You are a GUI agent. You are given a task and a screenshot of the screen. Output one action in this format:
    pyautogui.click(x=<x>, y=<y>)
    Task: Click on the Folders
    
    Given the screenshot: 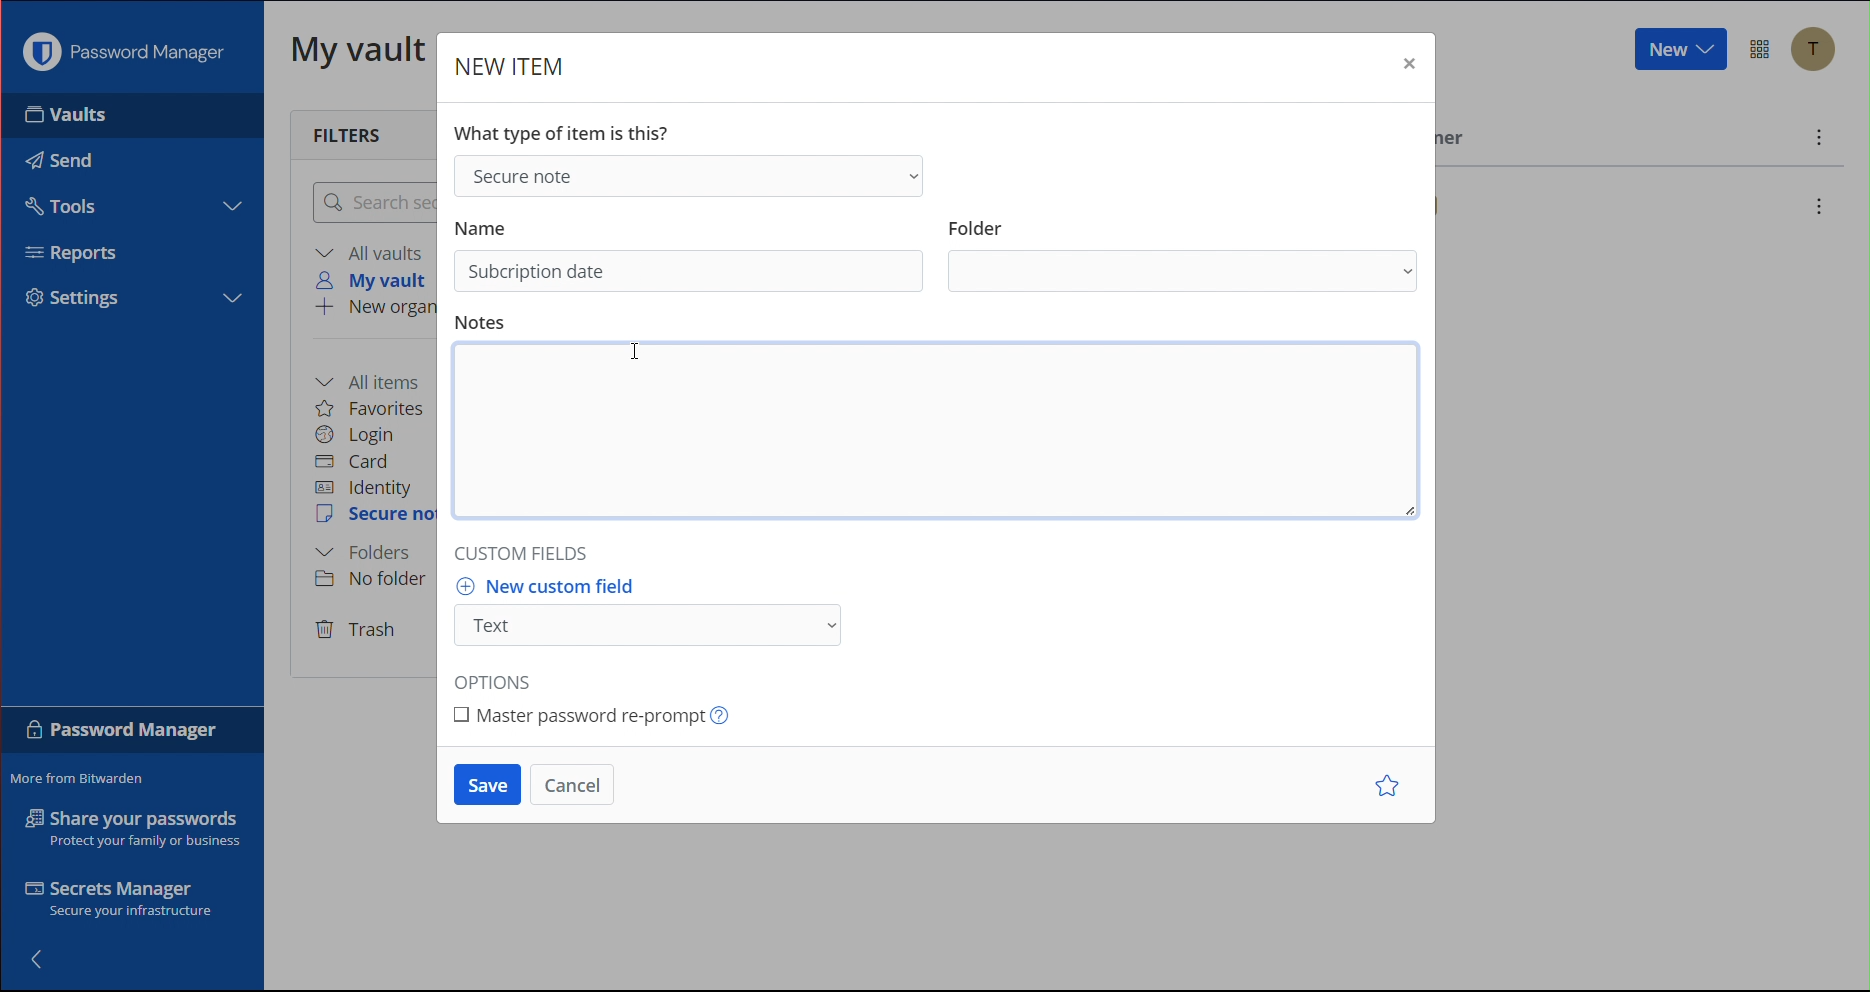 What is the action you would take?
    pyautogui.click(x=363, y=553)
    